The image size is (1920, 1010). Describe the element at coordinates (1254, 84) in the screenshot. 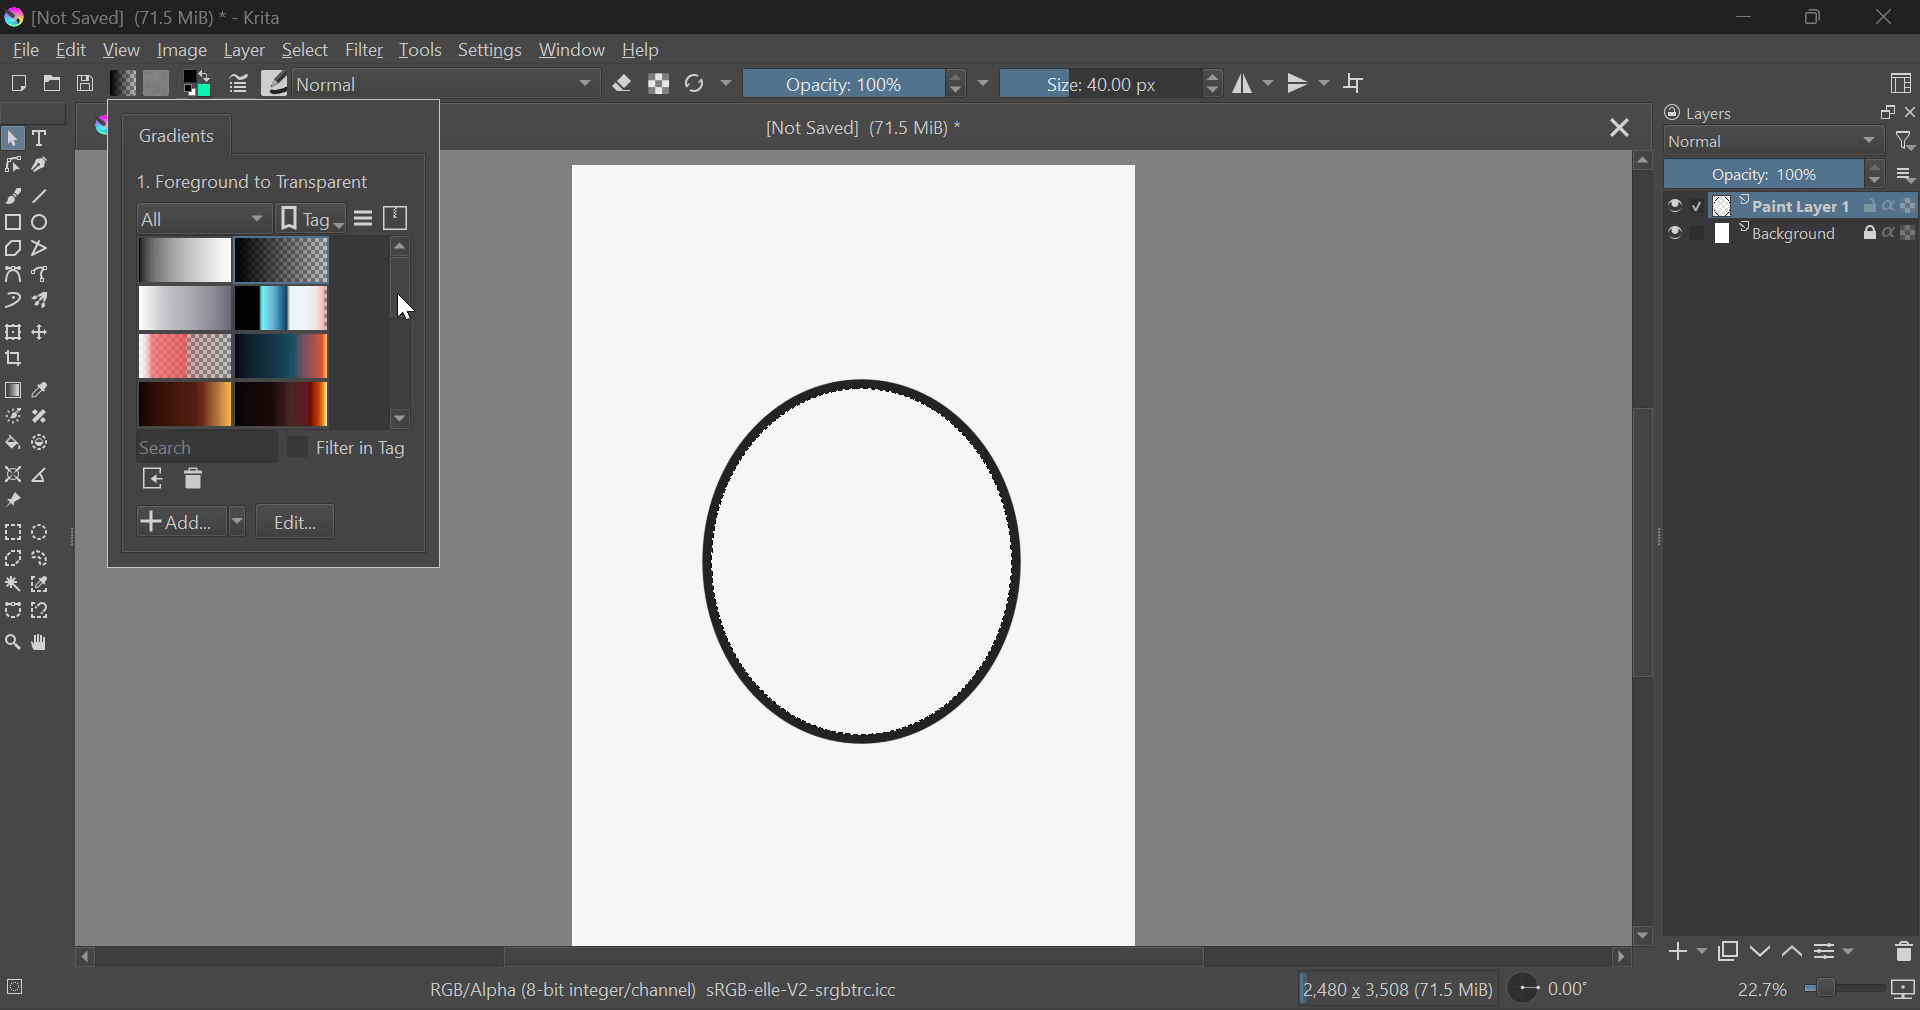

I see `Vertical Mirror Flip` at that location.